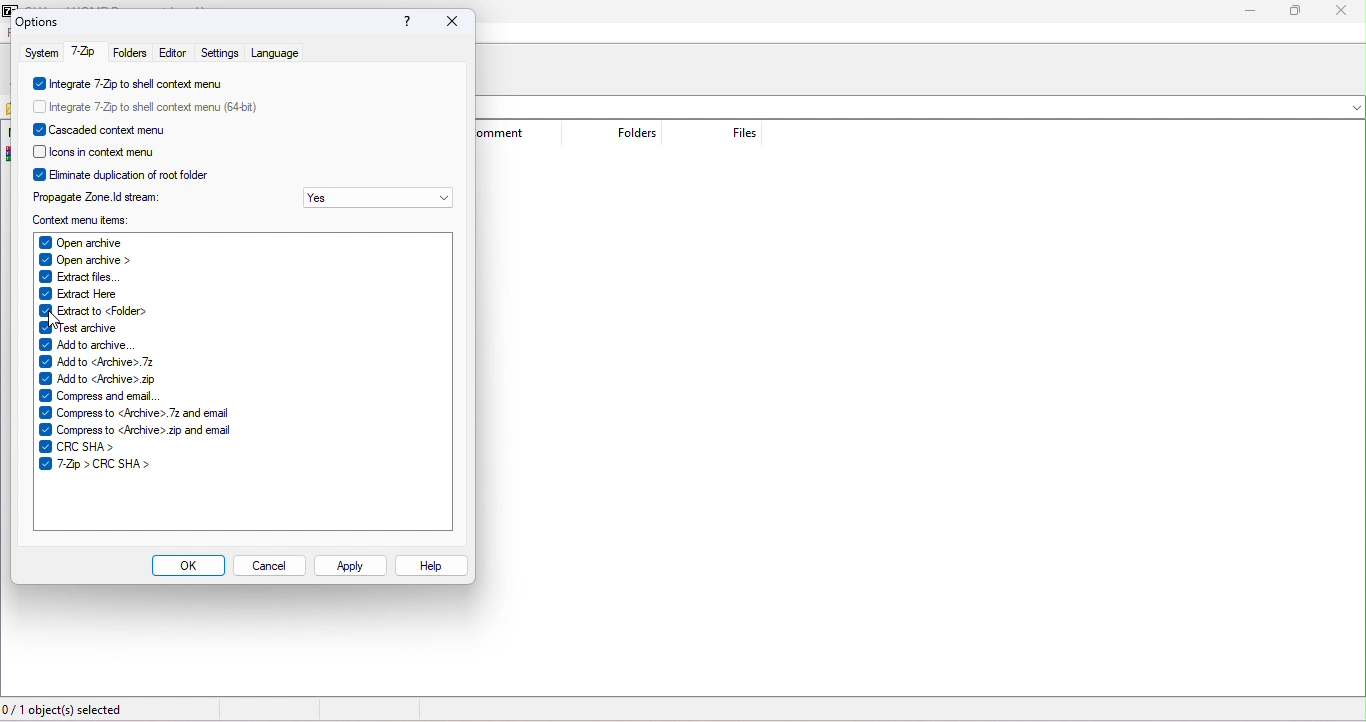 The image size is (1366, 722). Describe the element at coordinates (95, 218) in the screenshot. I see `context menu items` at that location.